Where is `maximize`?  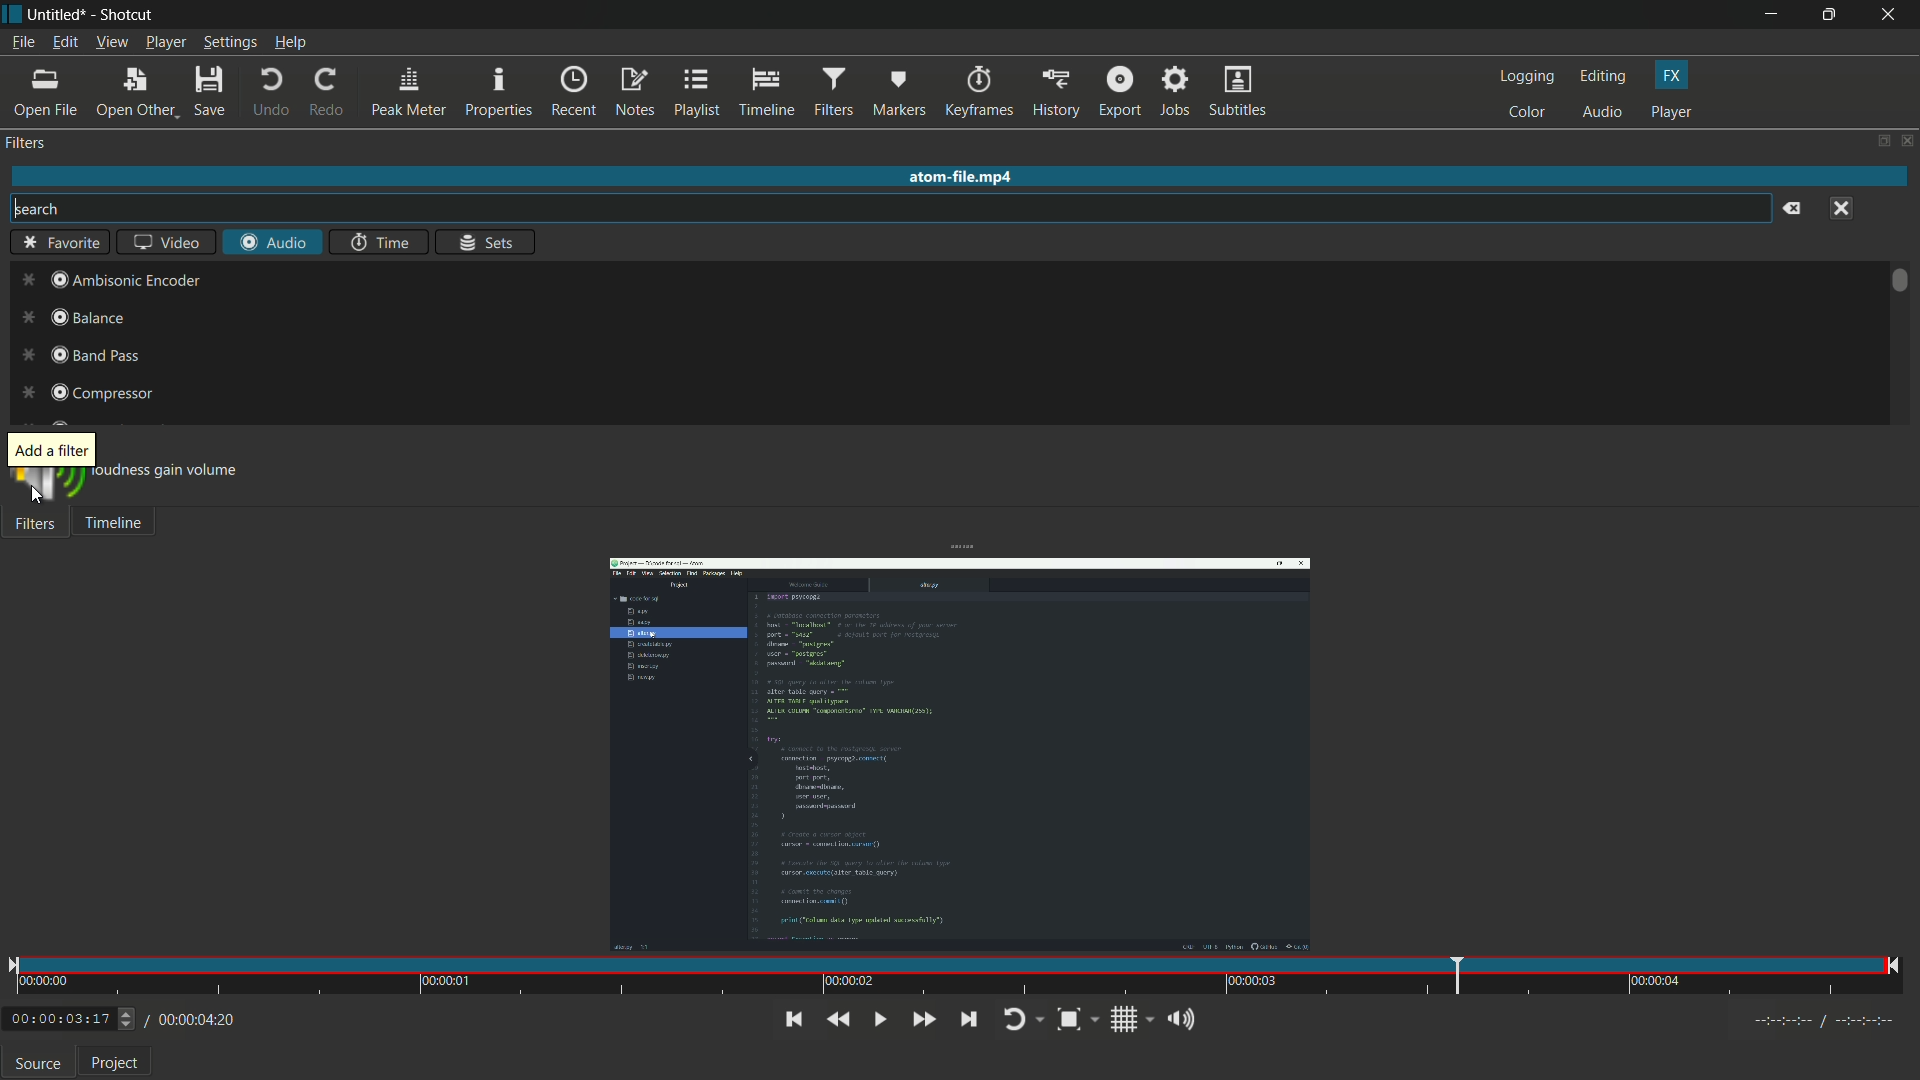
maximize is located at coordinates (1829, 15).